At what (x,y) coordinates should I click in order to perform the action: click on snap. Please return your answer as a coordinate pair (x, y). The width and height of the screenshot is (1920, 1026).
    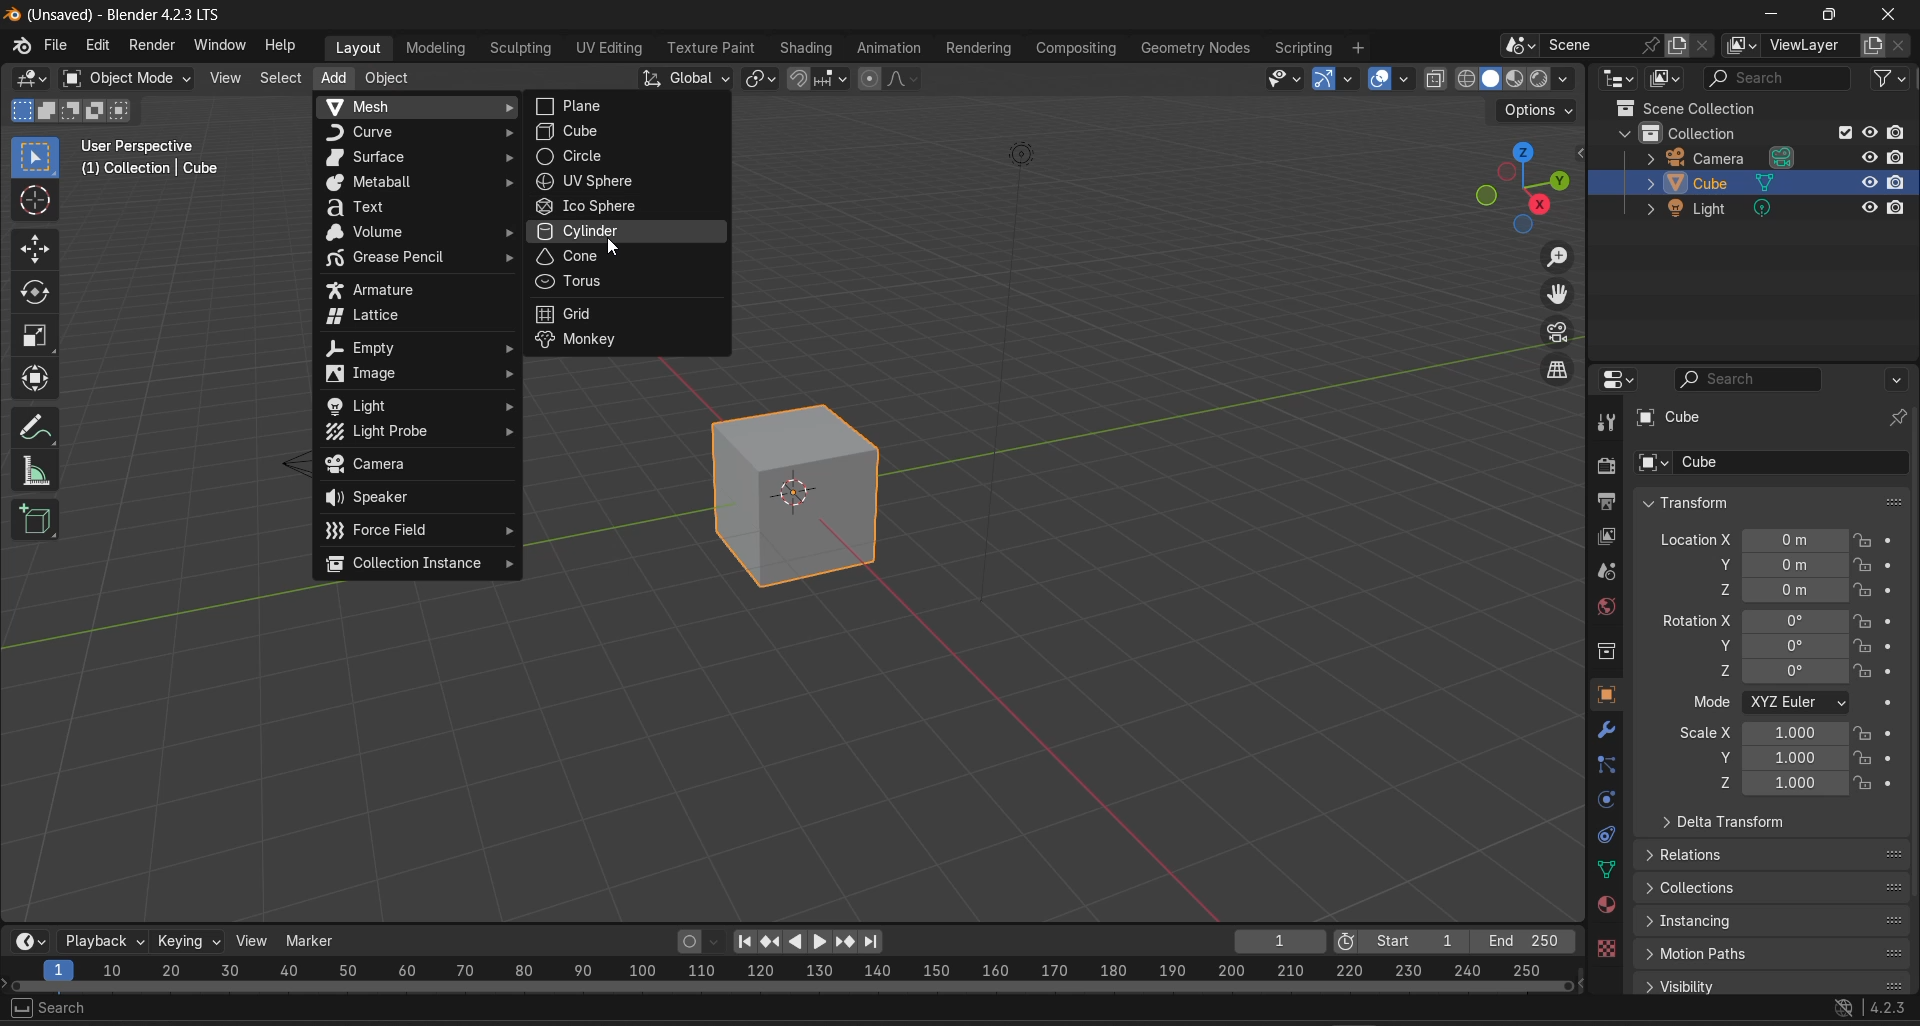
    Looking at the image, I should click on (801, 80).